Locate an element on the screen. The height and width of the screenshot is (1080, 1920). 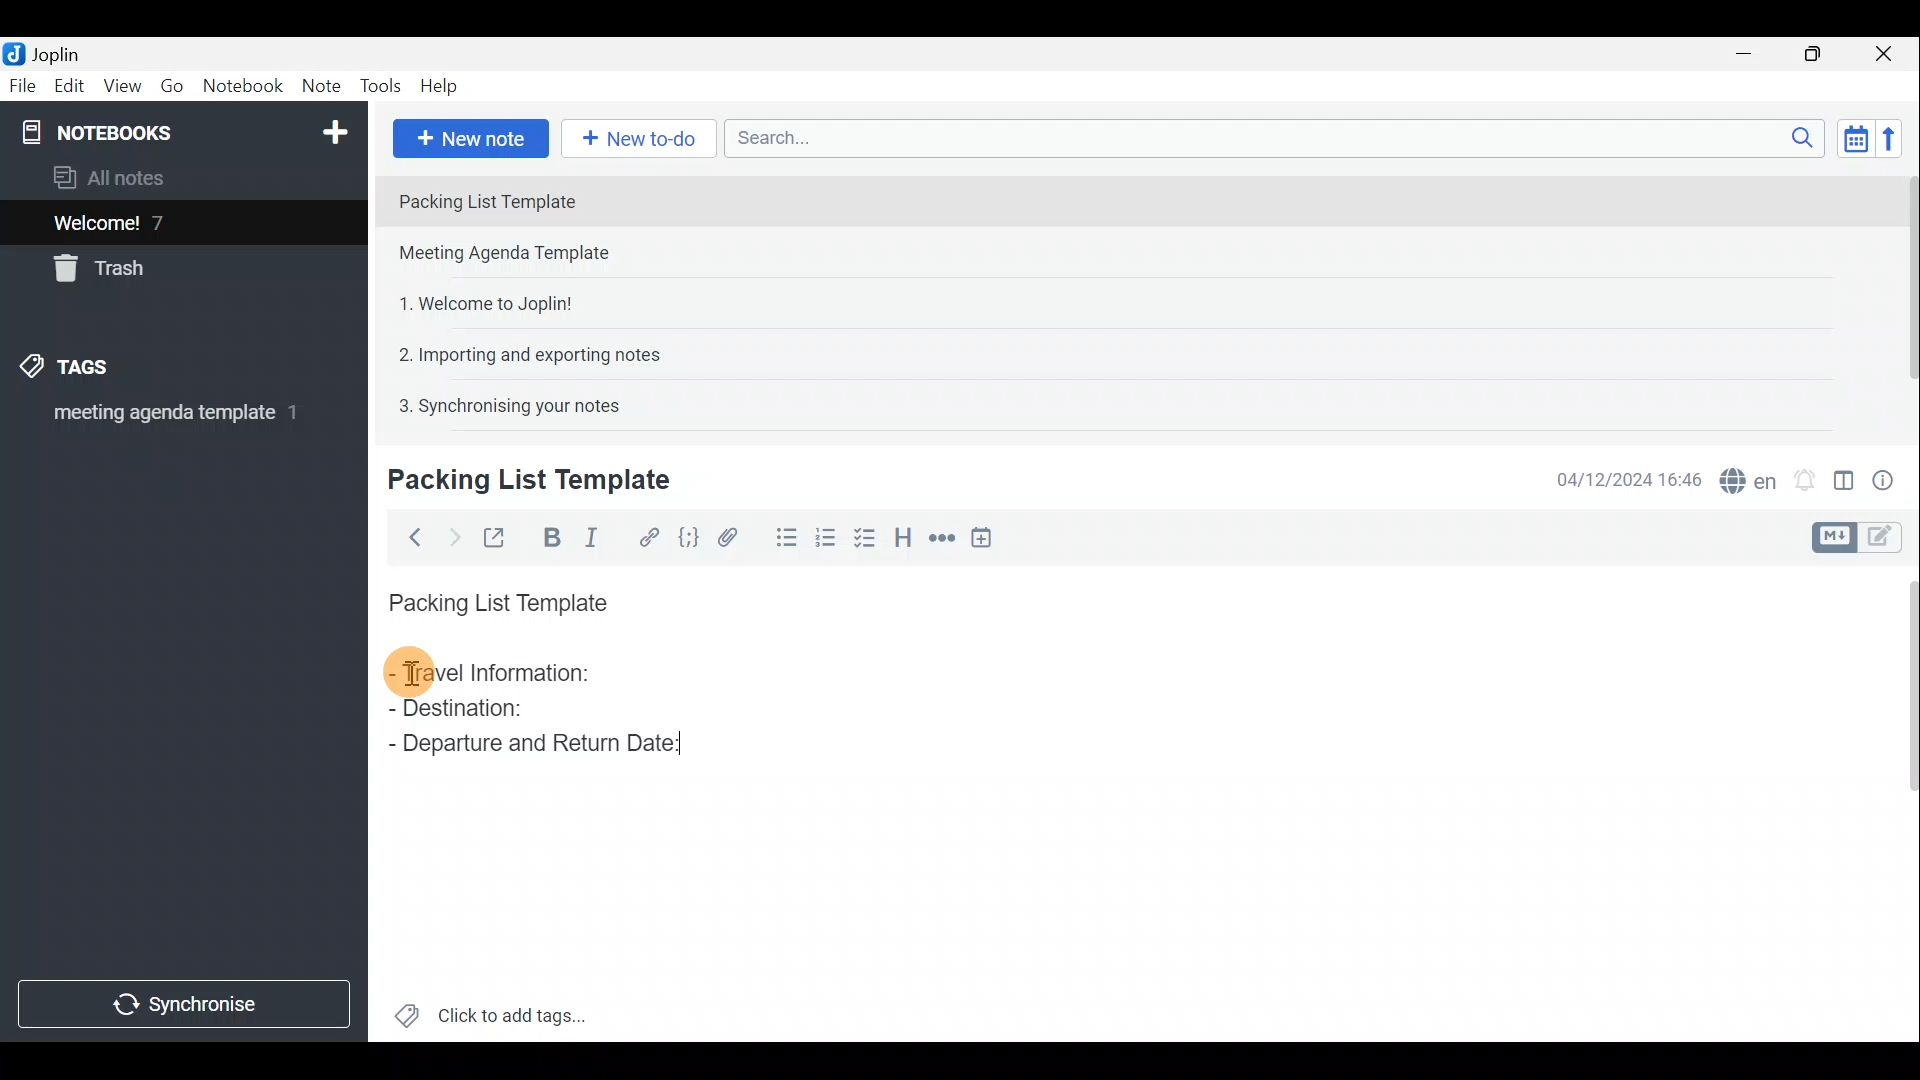
cursor is located at coordinates (413, 674).